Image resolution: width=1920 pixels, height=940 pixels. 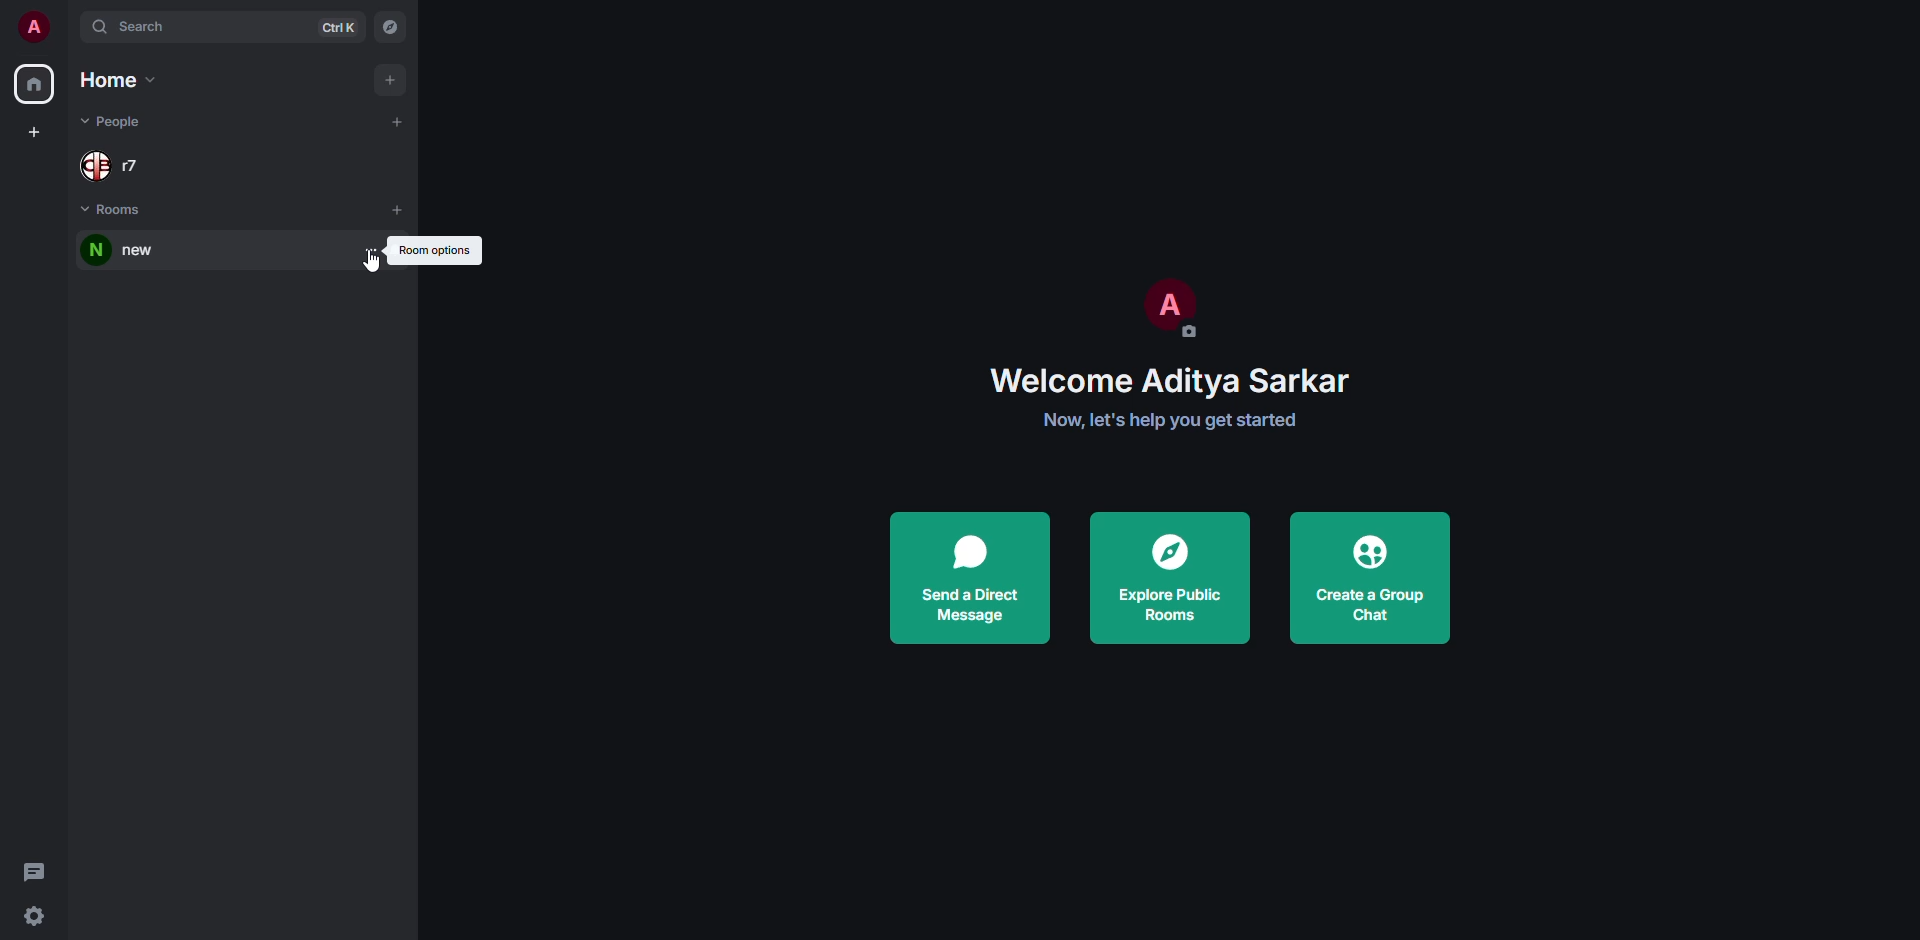 What do you see at coordinates (34, 918) in the screenshot?
I see `quick settings` at bounding box center [34, 918].